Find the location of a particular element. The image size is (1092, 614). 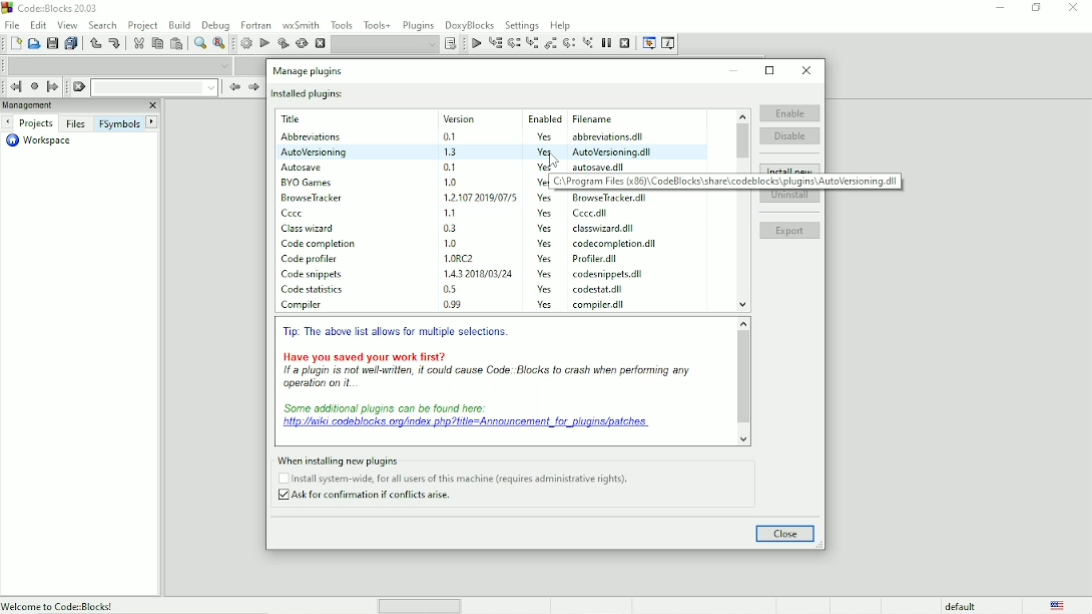

0.1 is located at coordinates (450, 137).